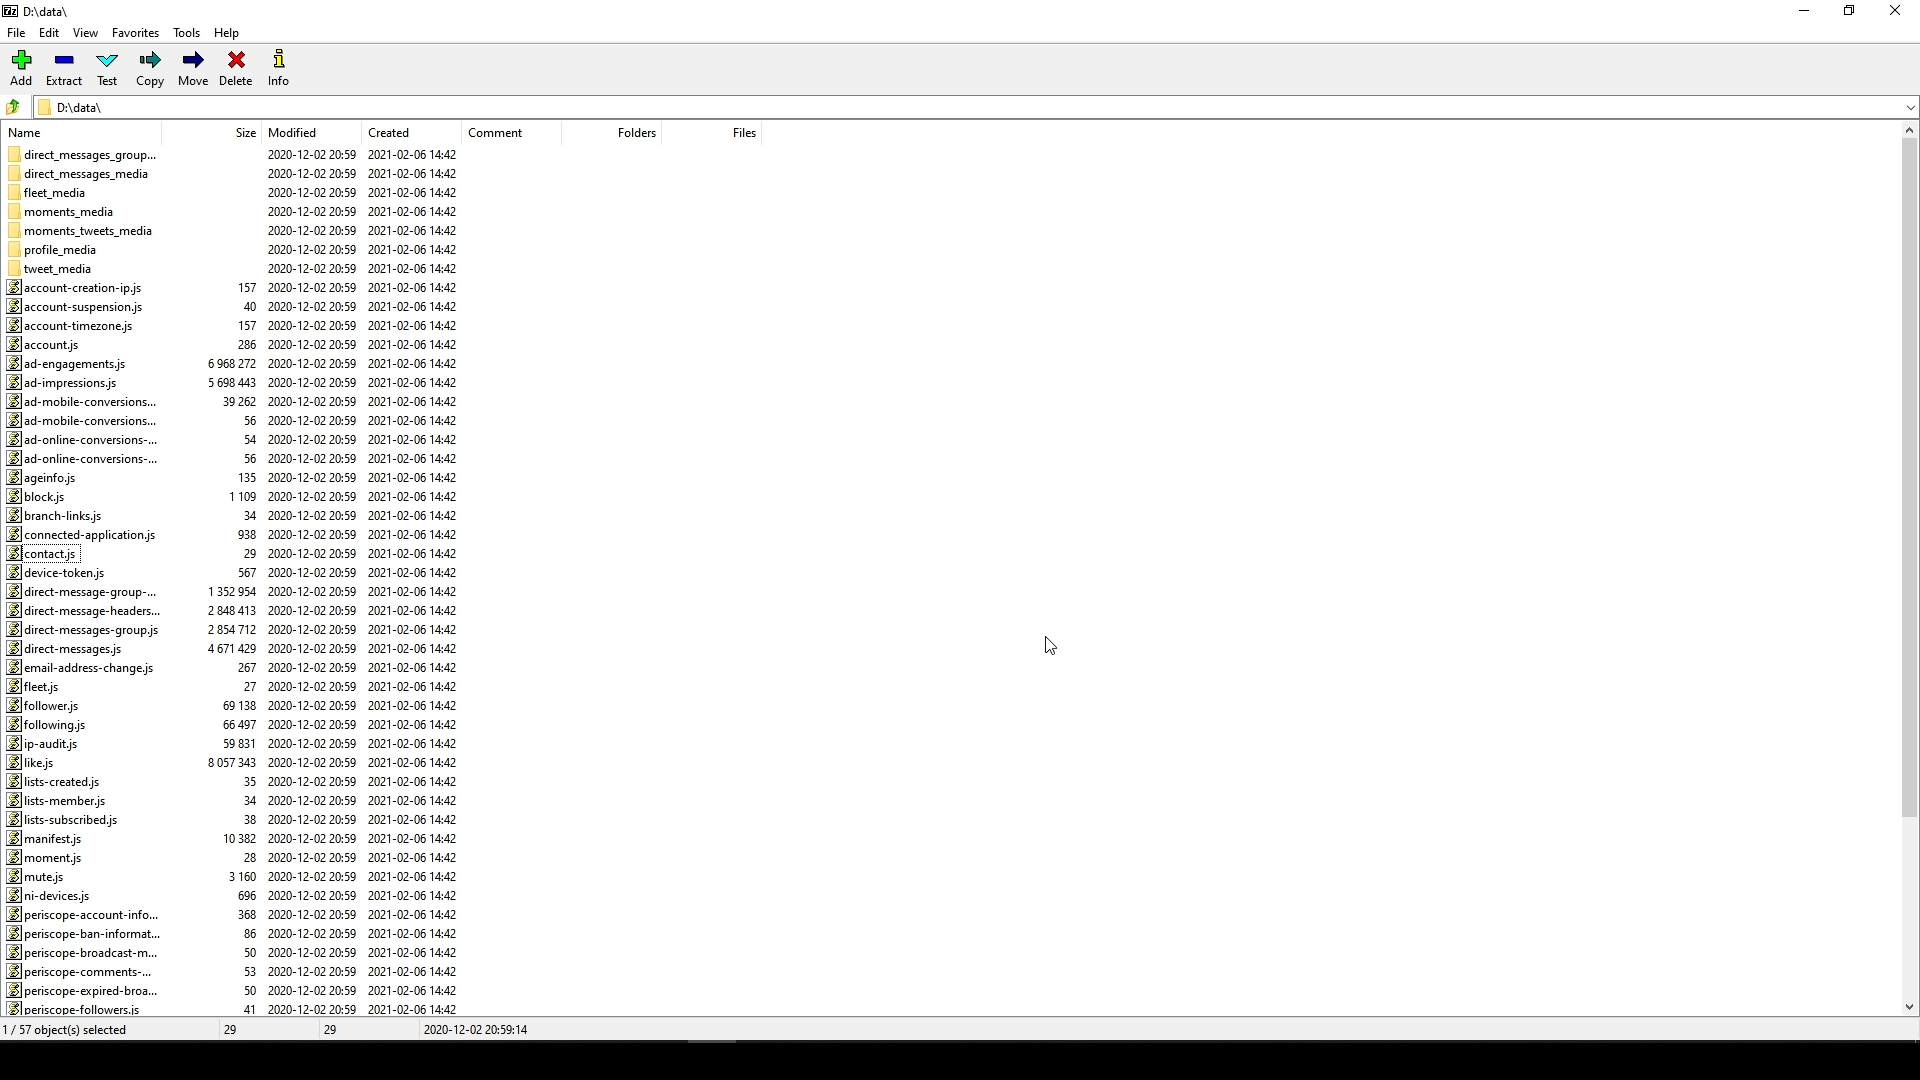 This screenshot has height=1080, width=1920. Describe the element at coordinates (151, 69) in the screenshot. I see `Copy` at that location.